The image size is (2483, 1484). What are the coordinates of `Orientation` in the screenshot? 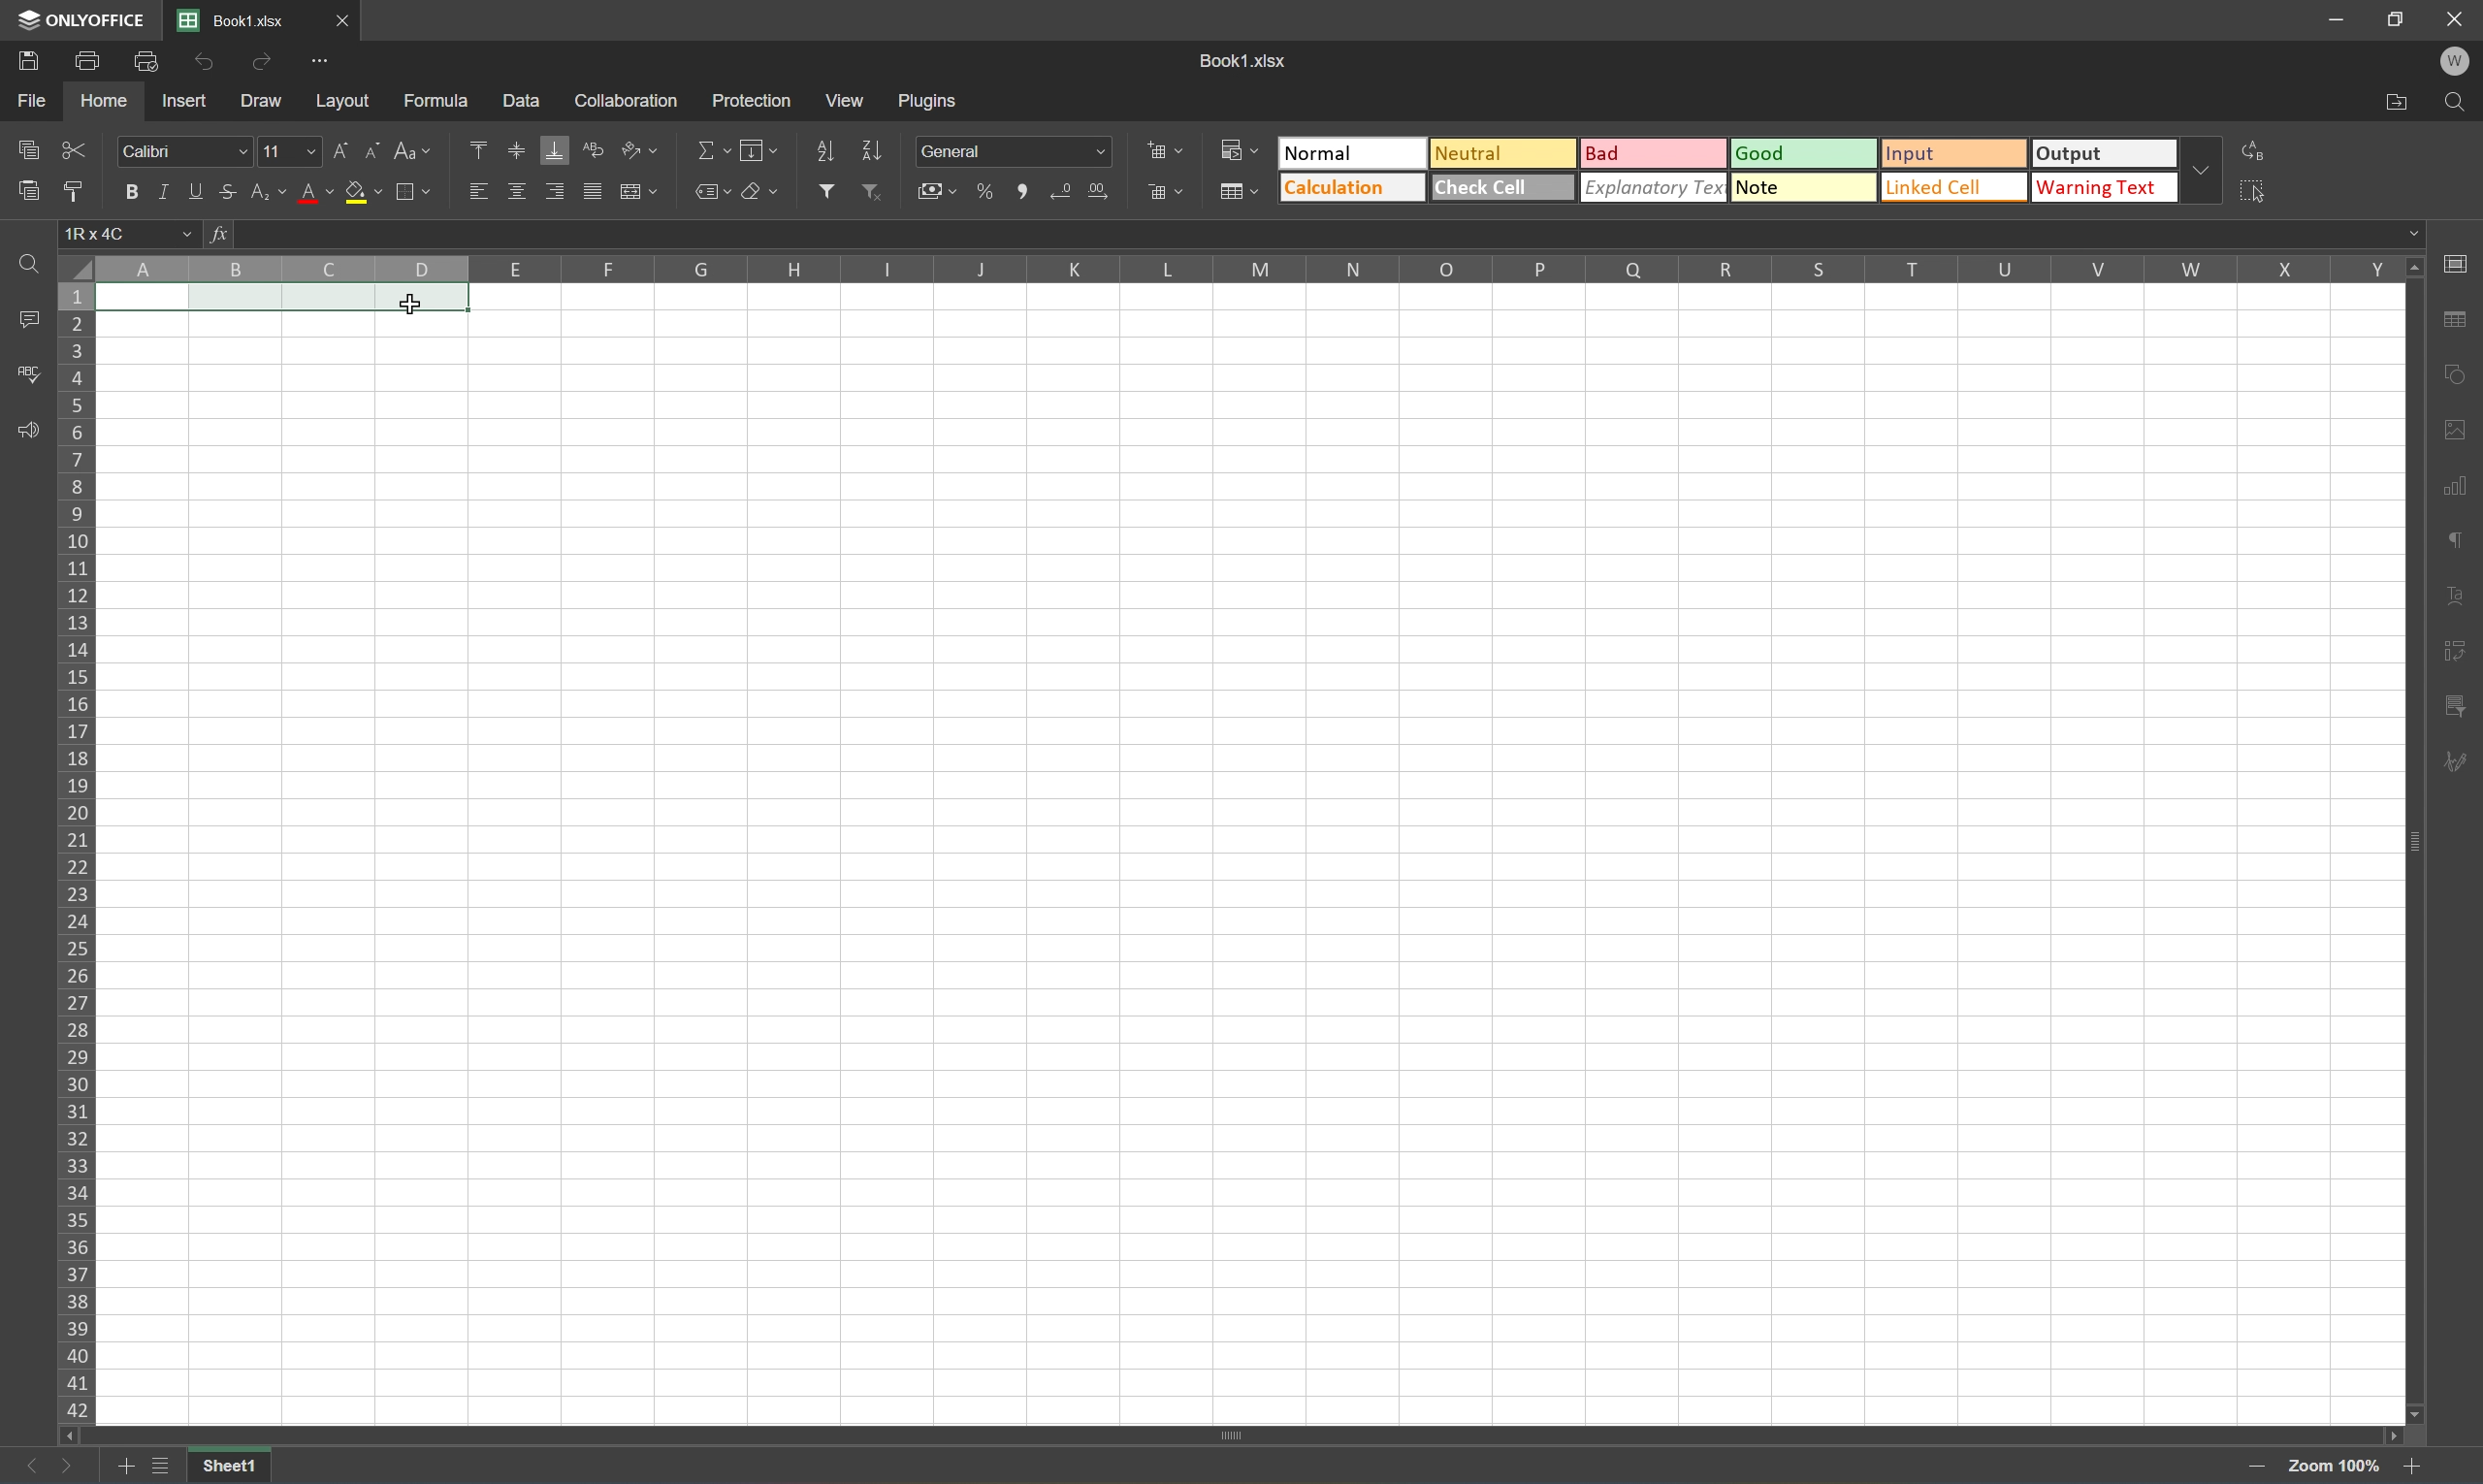 It's located at (639, 148).